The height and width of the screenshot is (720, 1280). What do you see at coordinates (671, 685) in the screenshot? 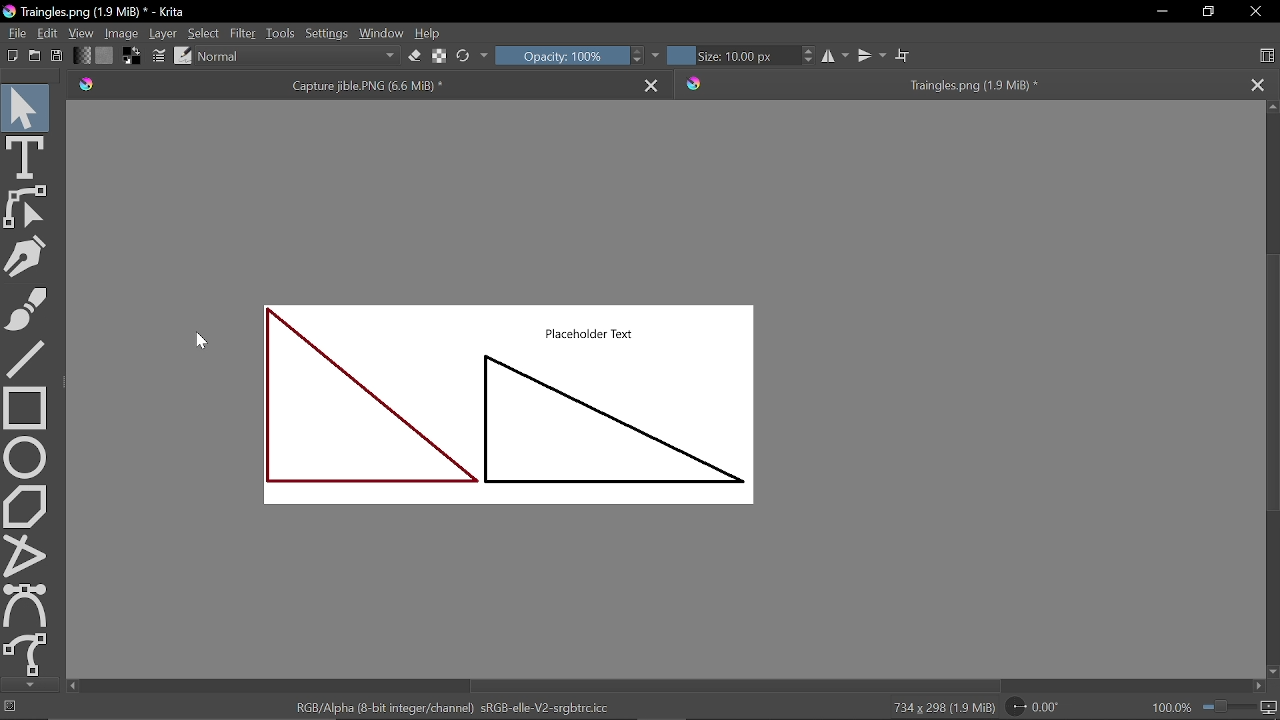
I see `Horizontal scrollbar` at bounding box center [671, 685].